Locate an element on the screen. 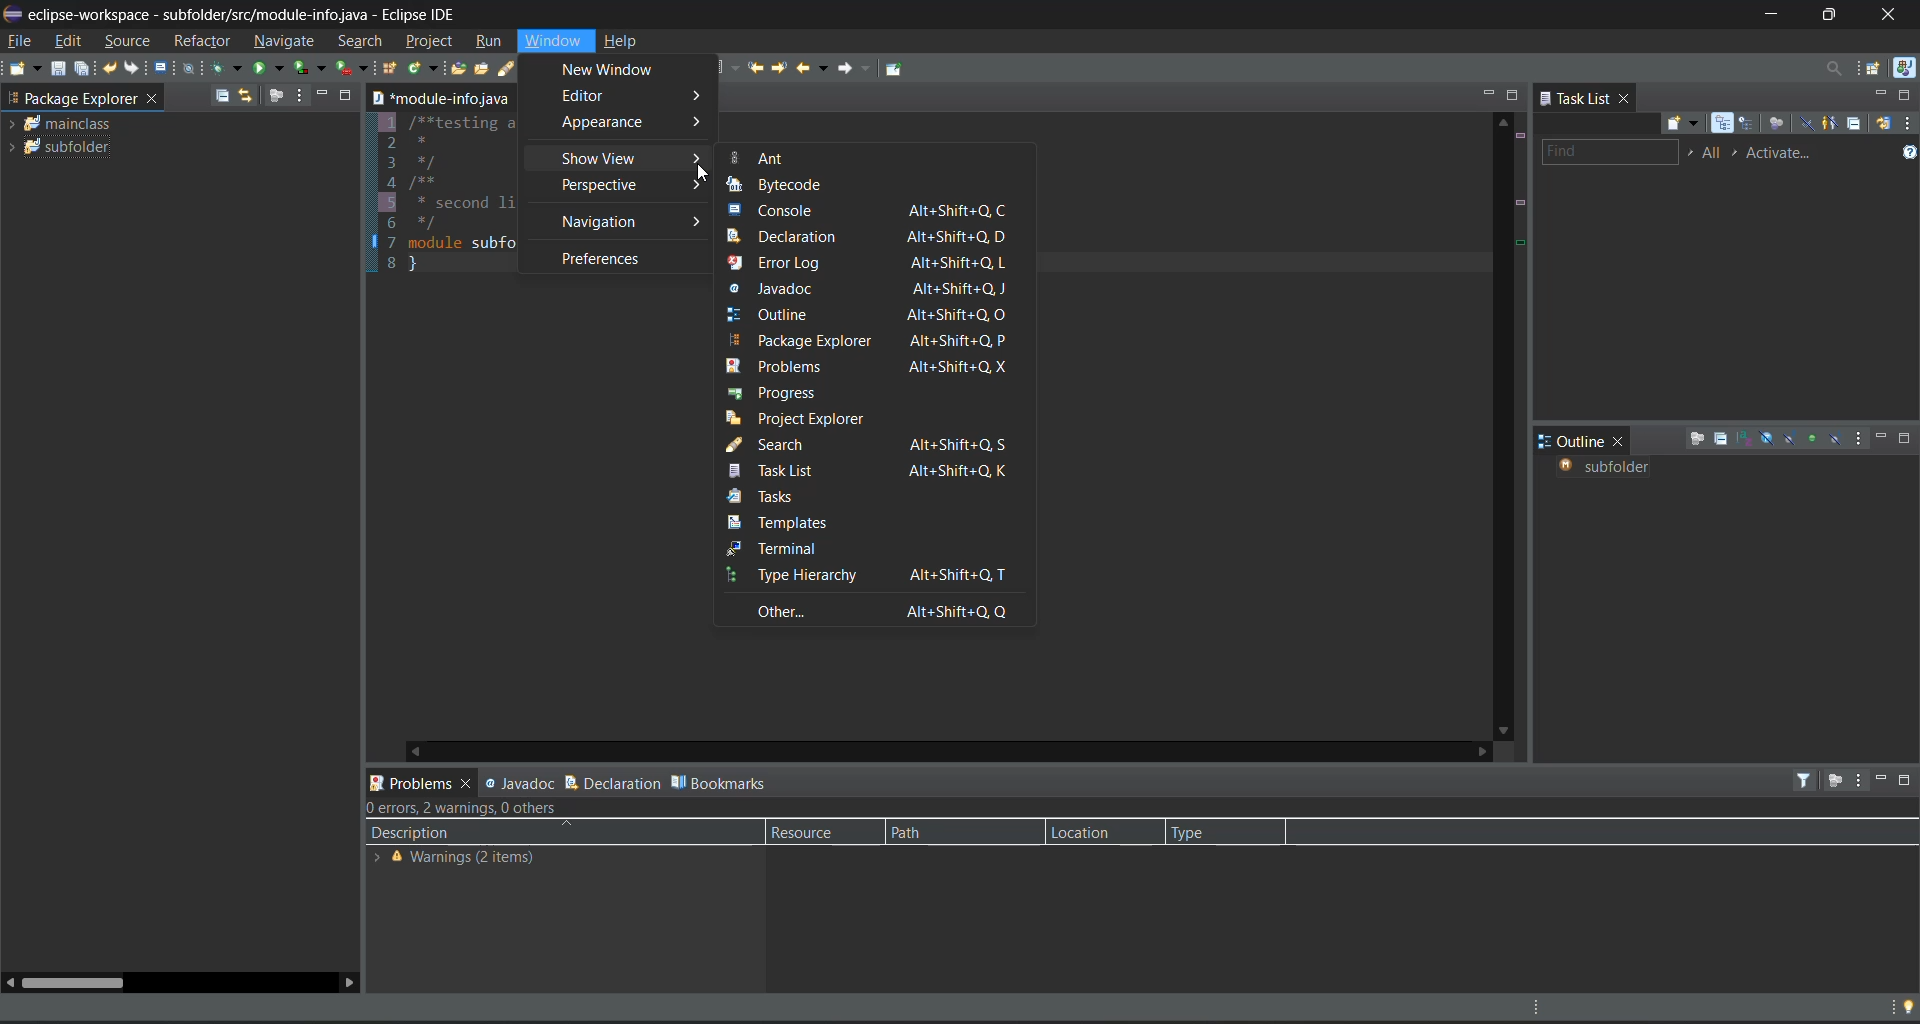 The height and width of the screenshot is (1024, 1920). maximize is located at coordinates (1903, 95).